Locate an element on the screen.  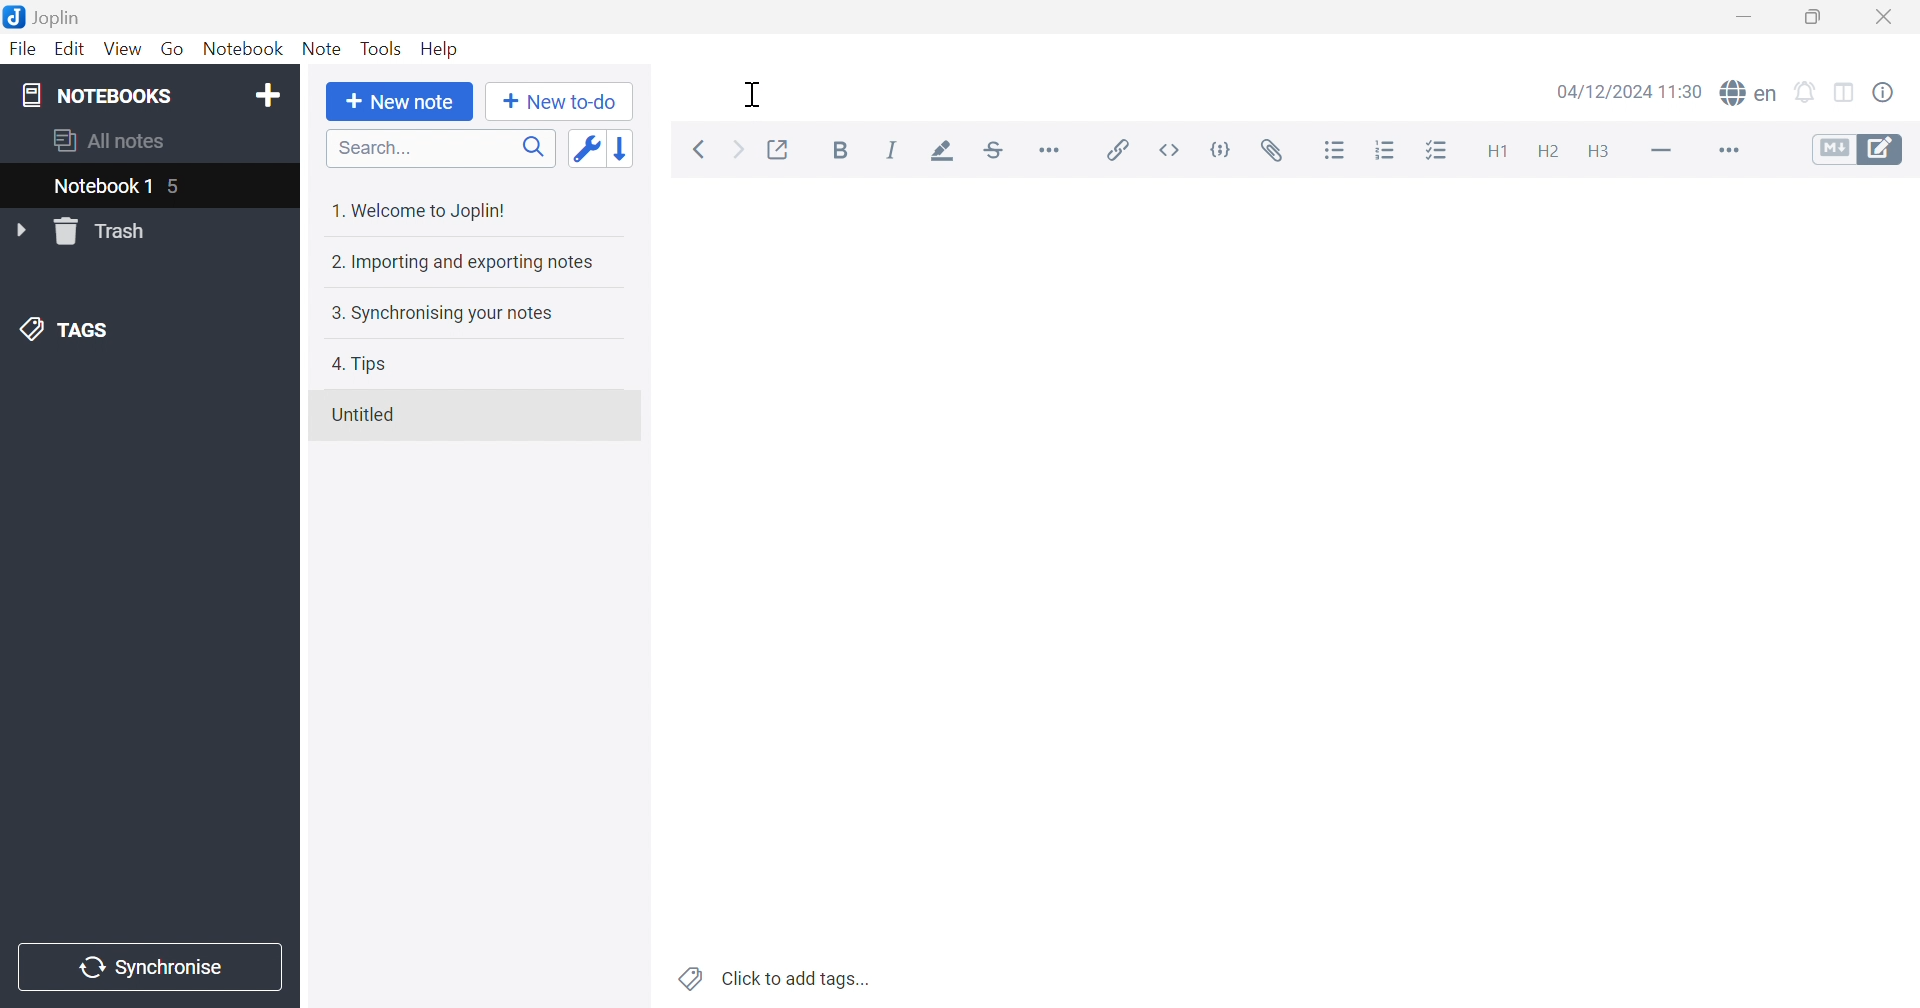
Go is located at coordinates (175, 50).